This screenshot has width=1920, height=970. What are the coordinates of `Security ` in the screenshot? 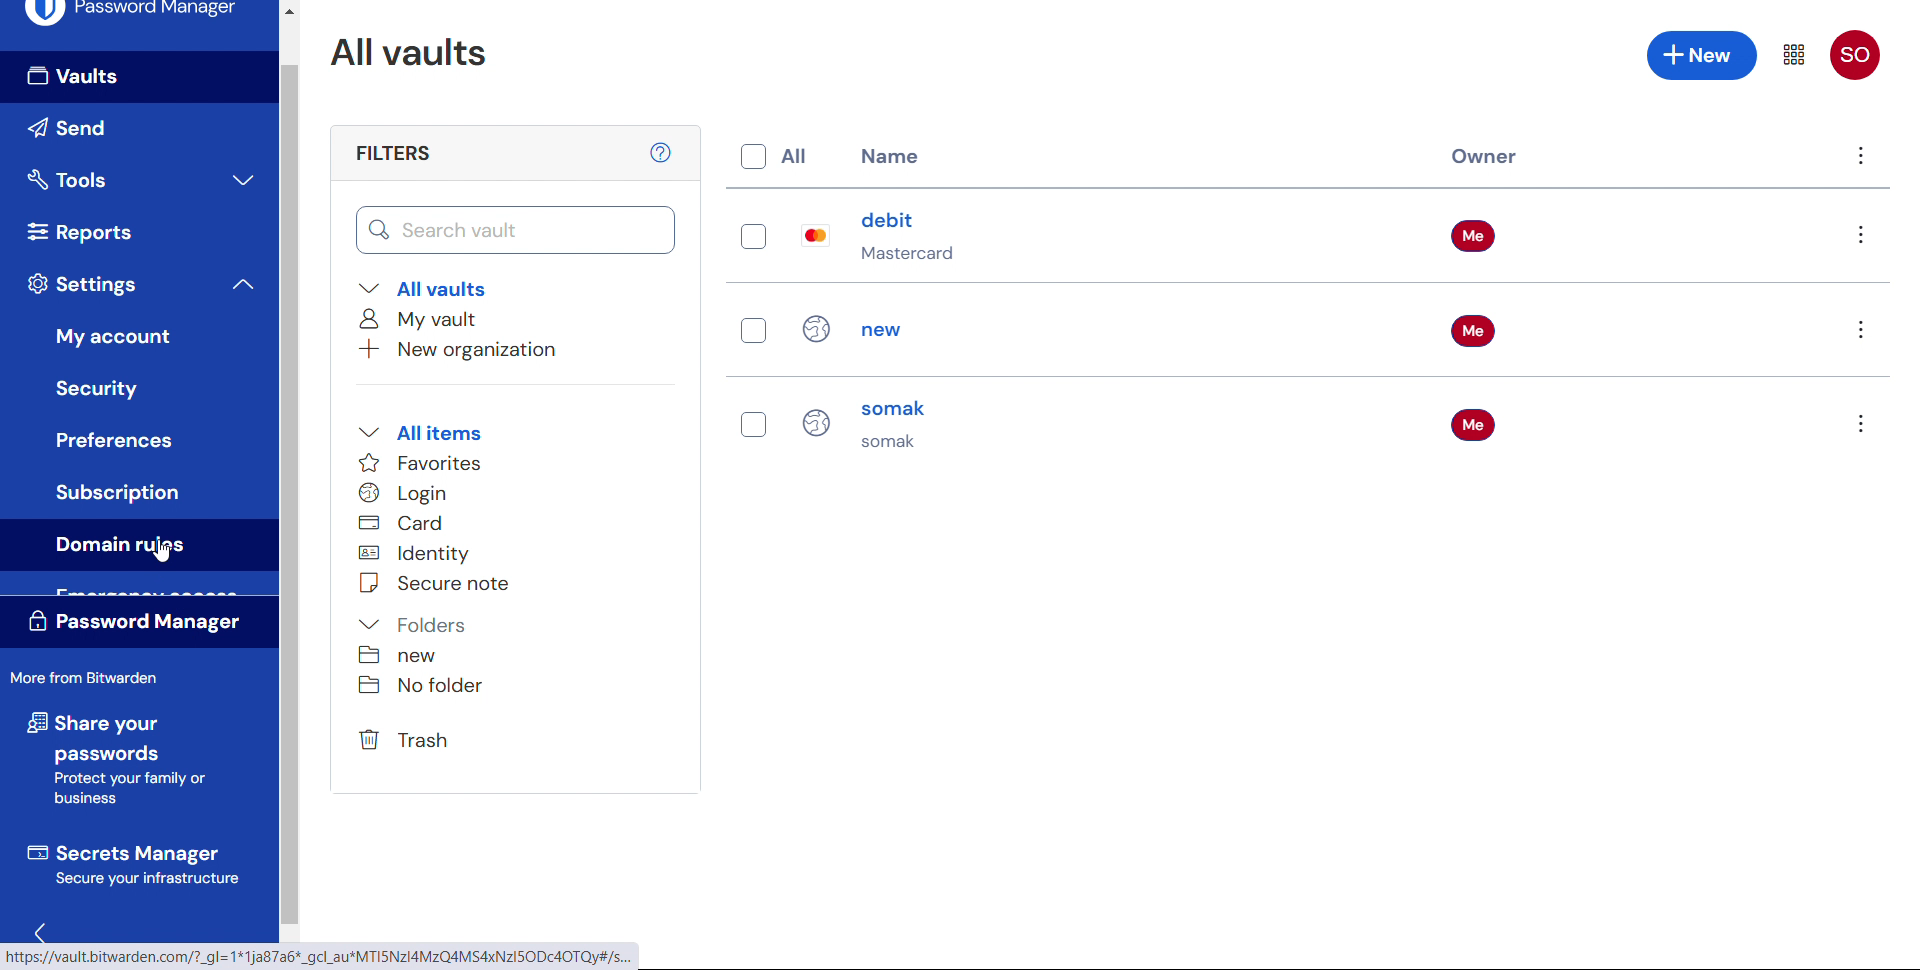 It's located at (104, 387).